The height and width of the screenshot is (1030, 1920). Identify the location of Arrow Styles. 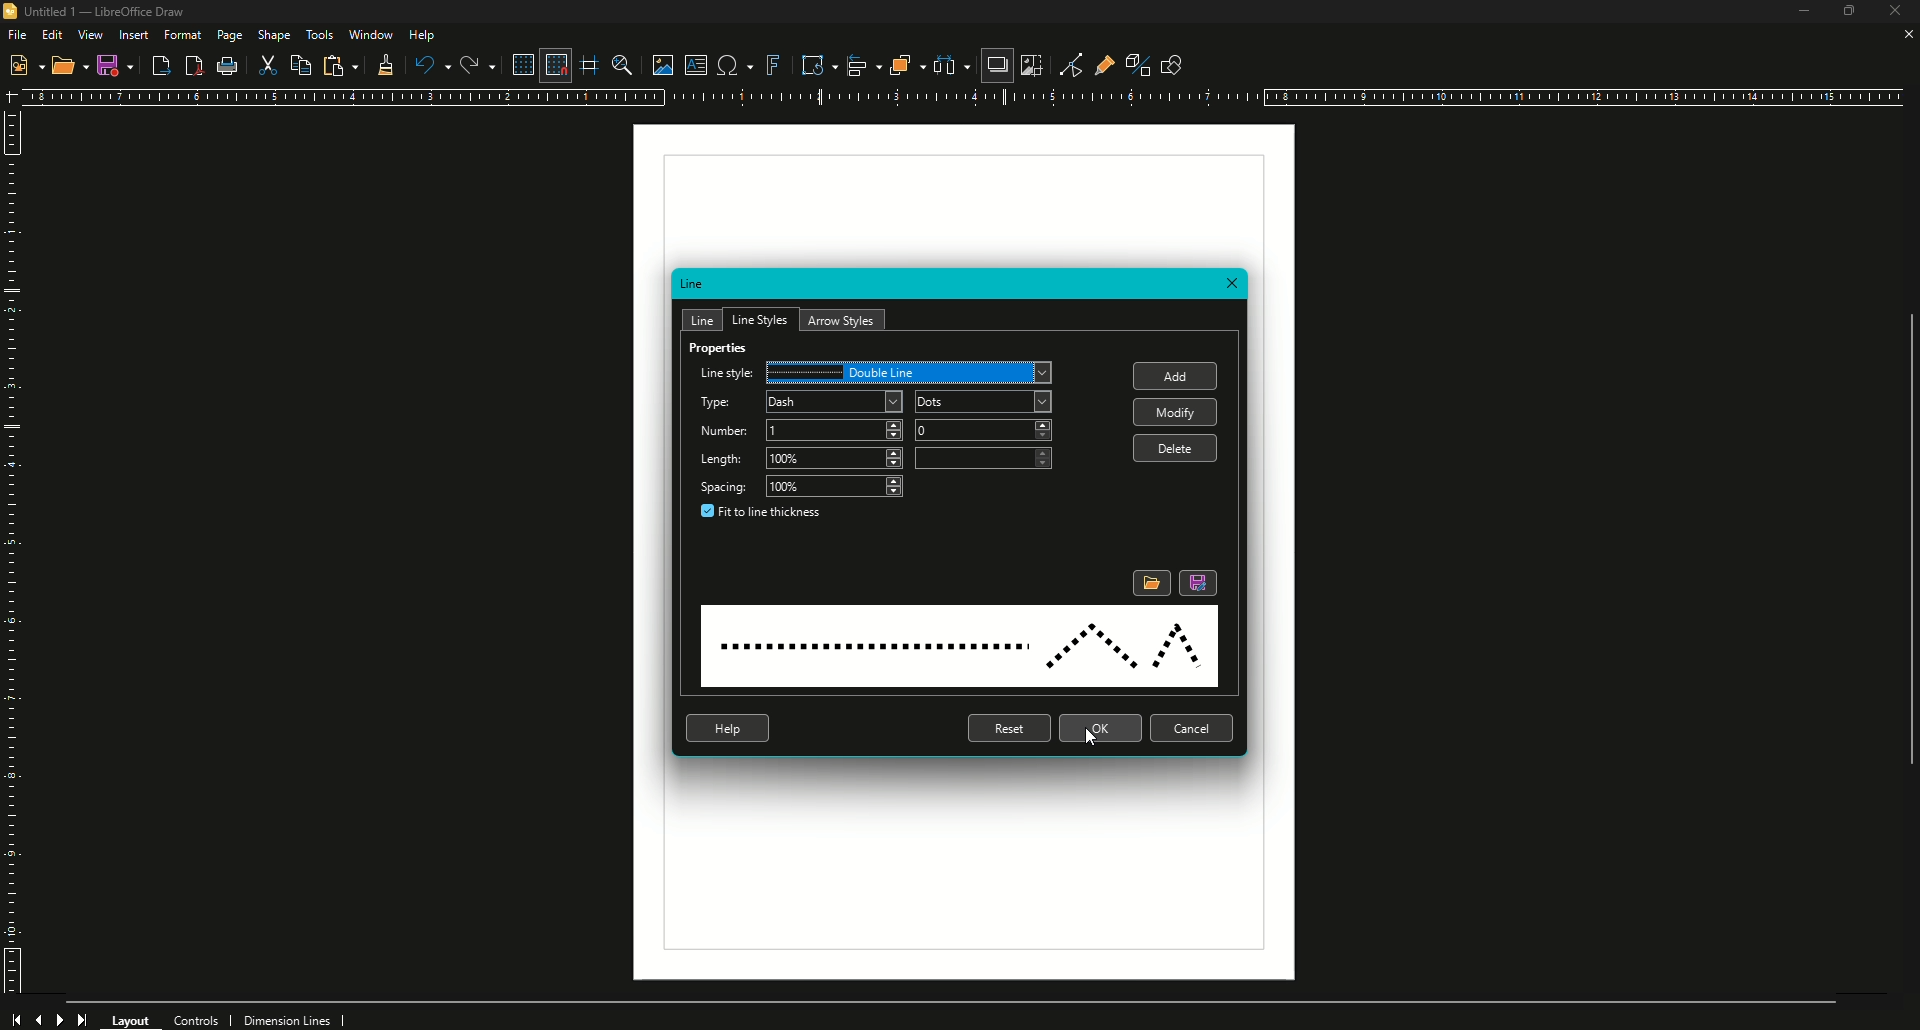
(844, 320).